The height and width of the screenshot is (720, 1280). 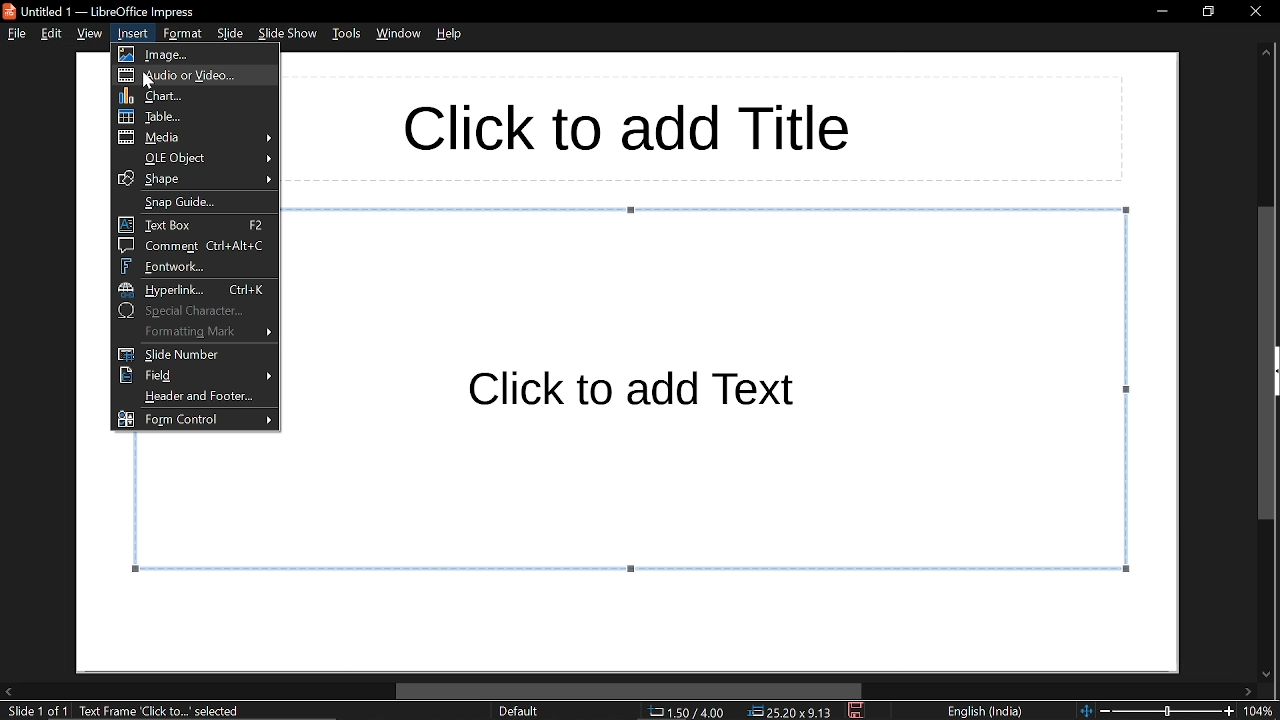 What do you see at coordinates (195, 179) in the screenshot?
I see `shape` at bounding box center [195, 179].